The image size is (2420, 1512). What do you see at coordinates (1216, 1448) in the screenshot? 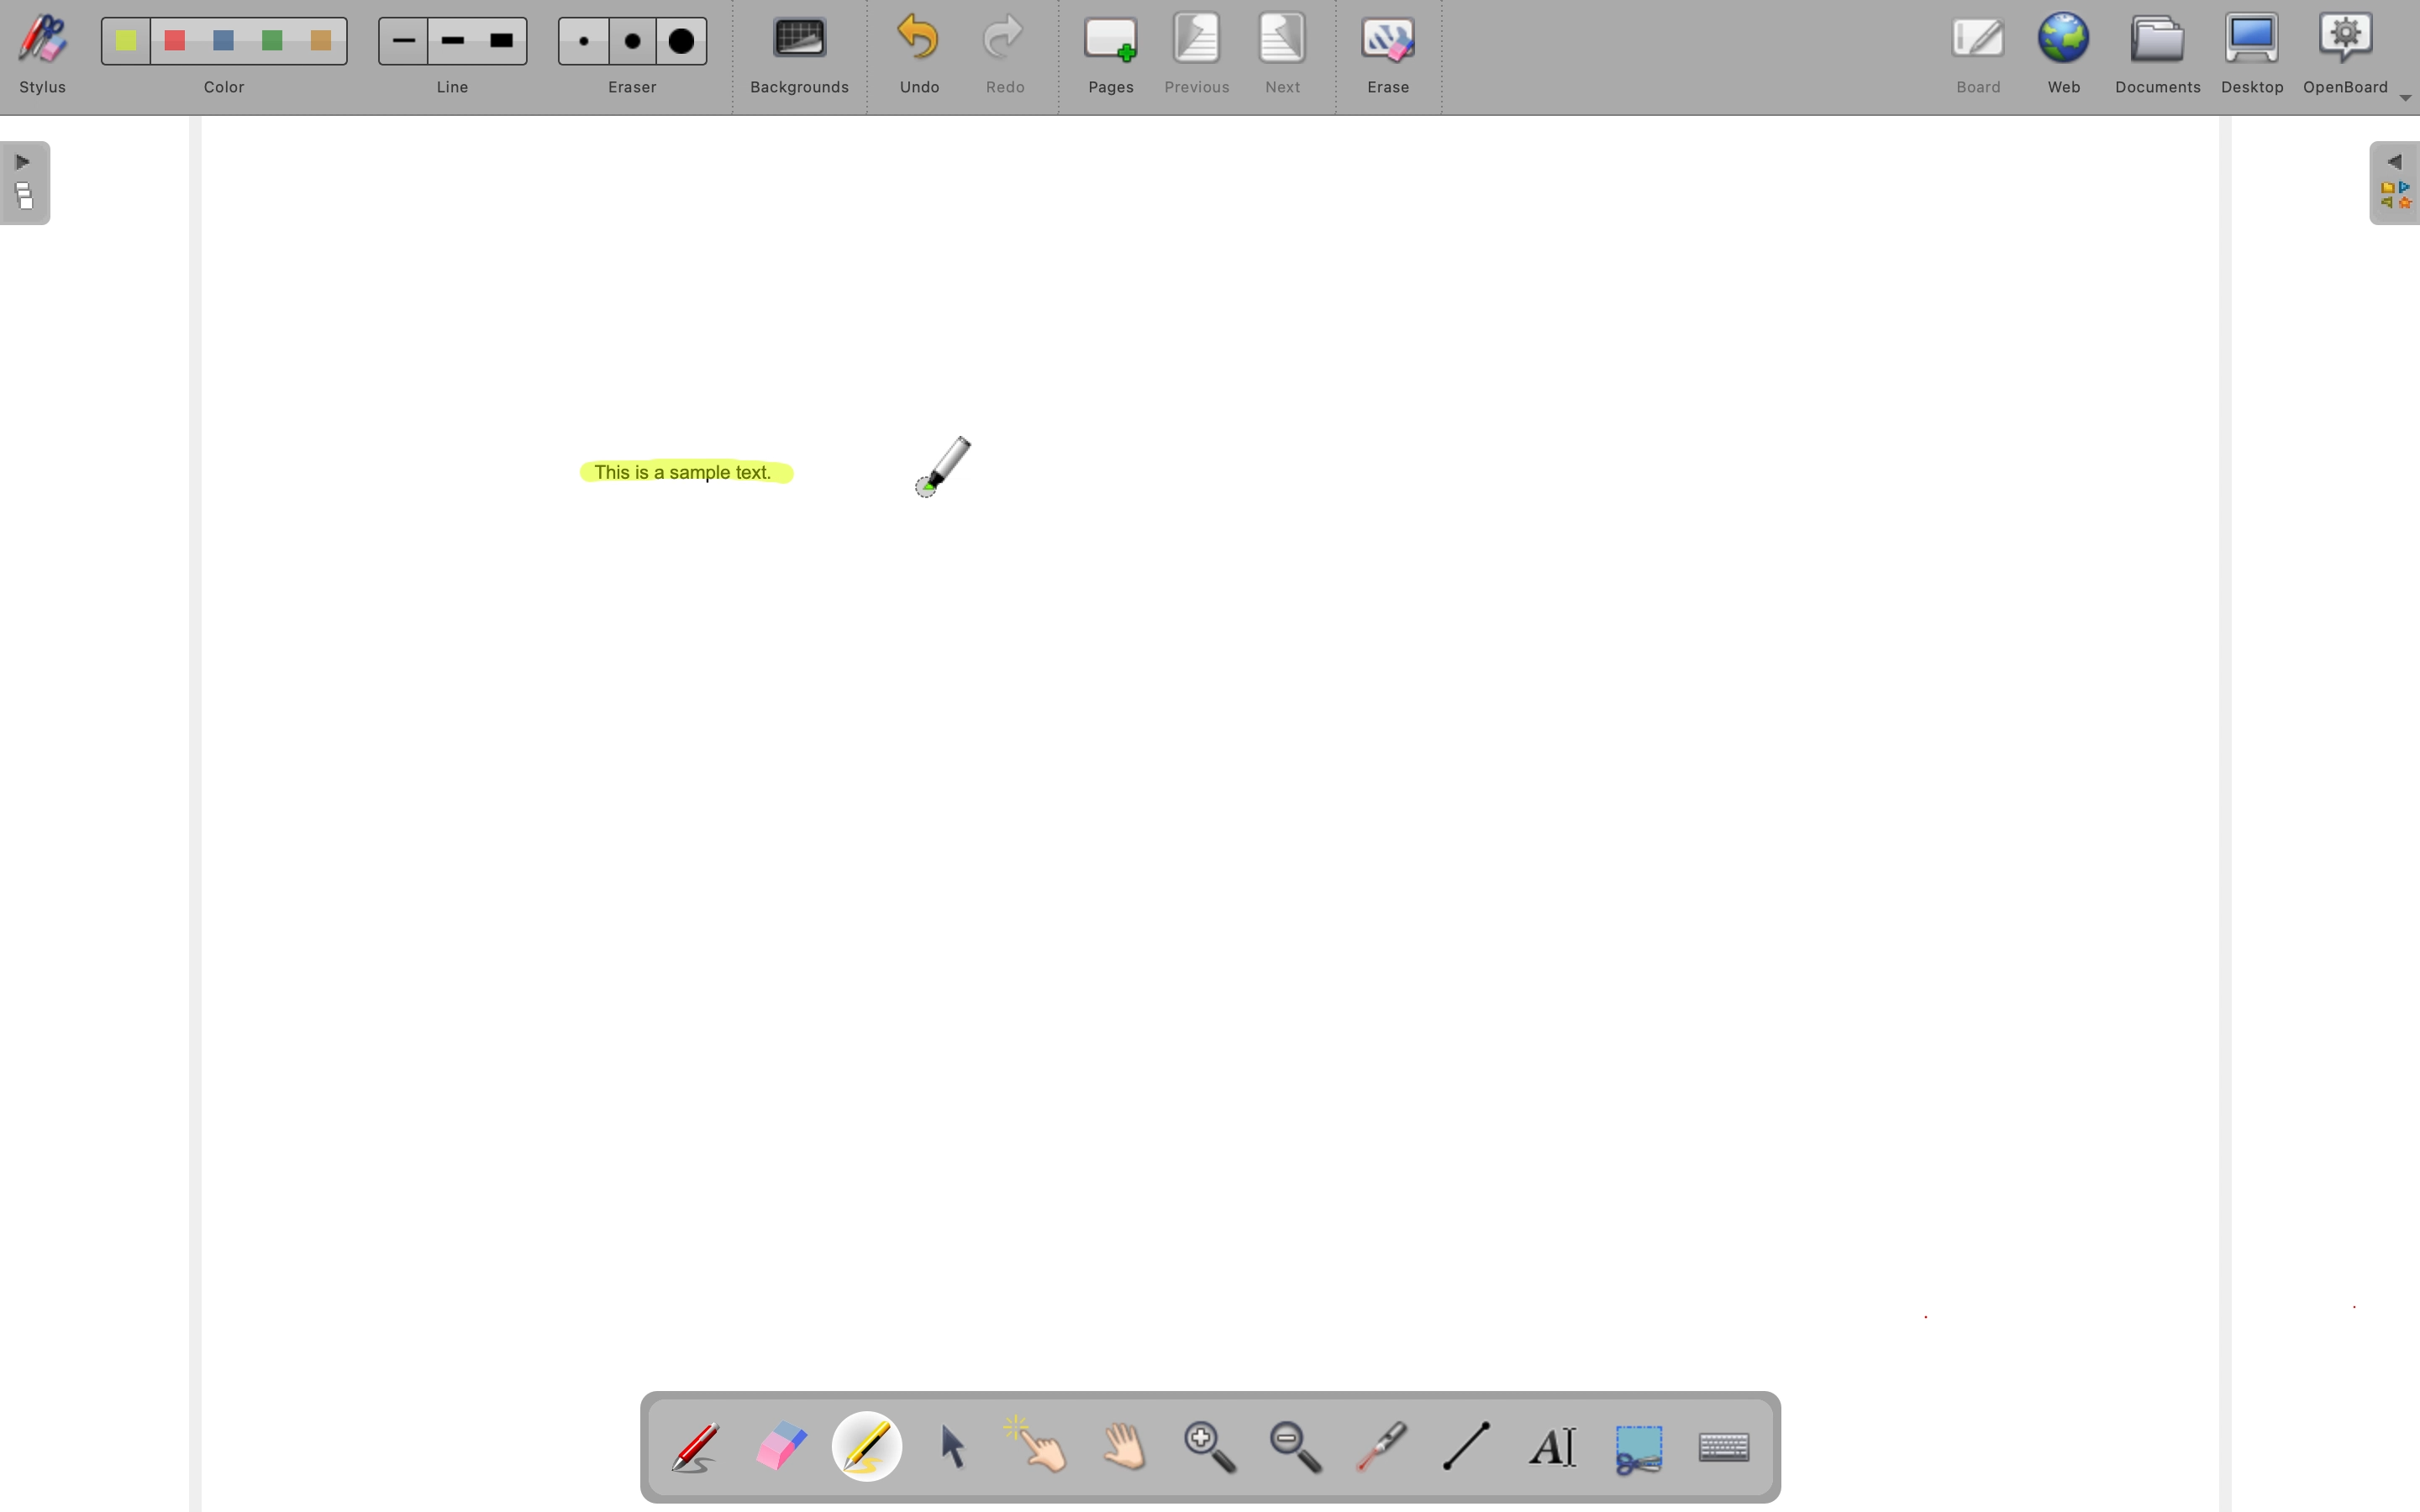
I see `zoom in` at bounding box center [1216, 1448].